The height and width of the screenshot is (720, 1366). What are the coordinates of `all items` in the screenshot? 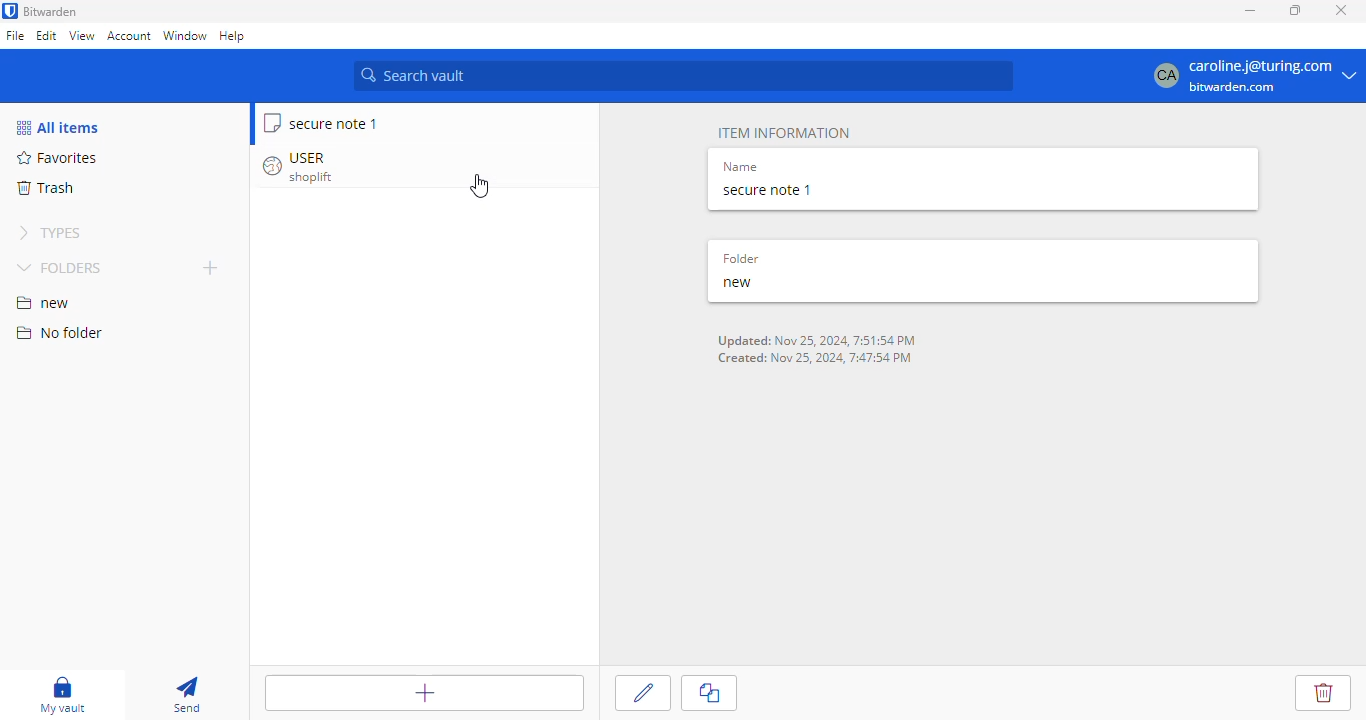 It's located at (57, 127).